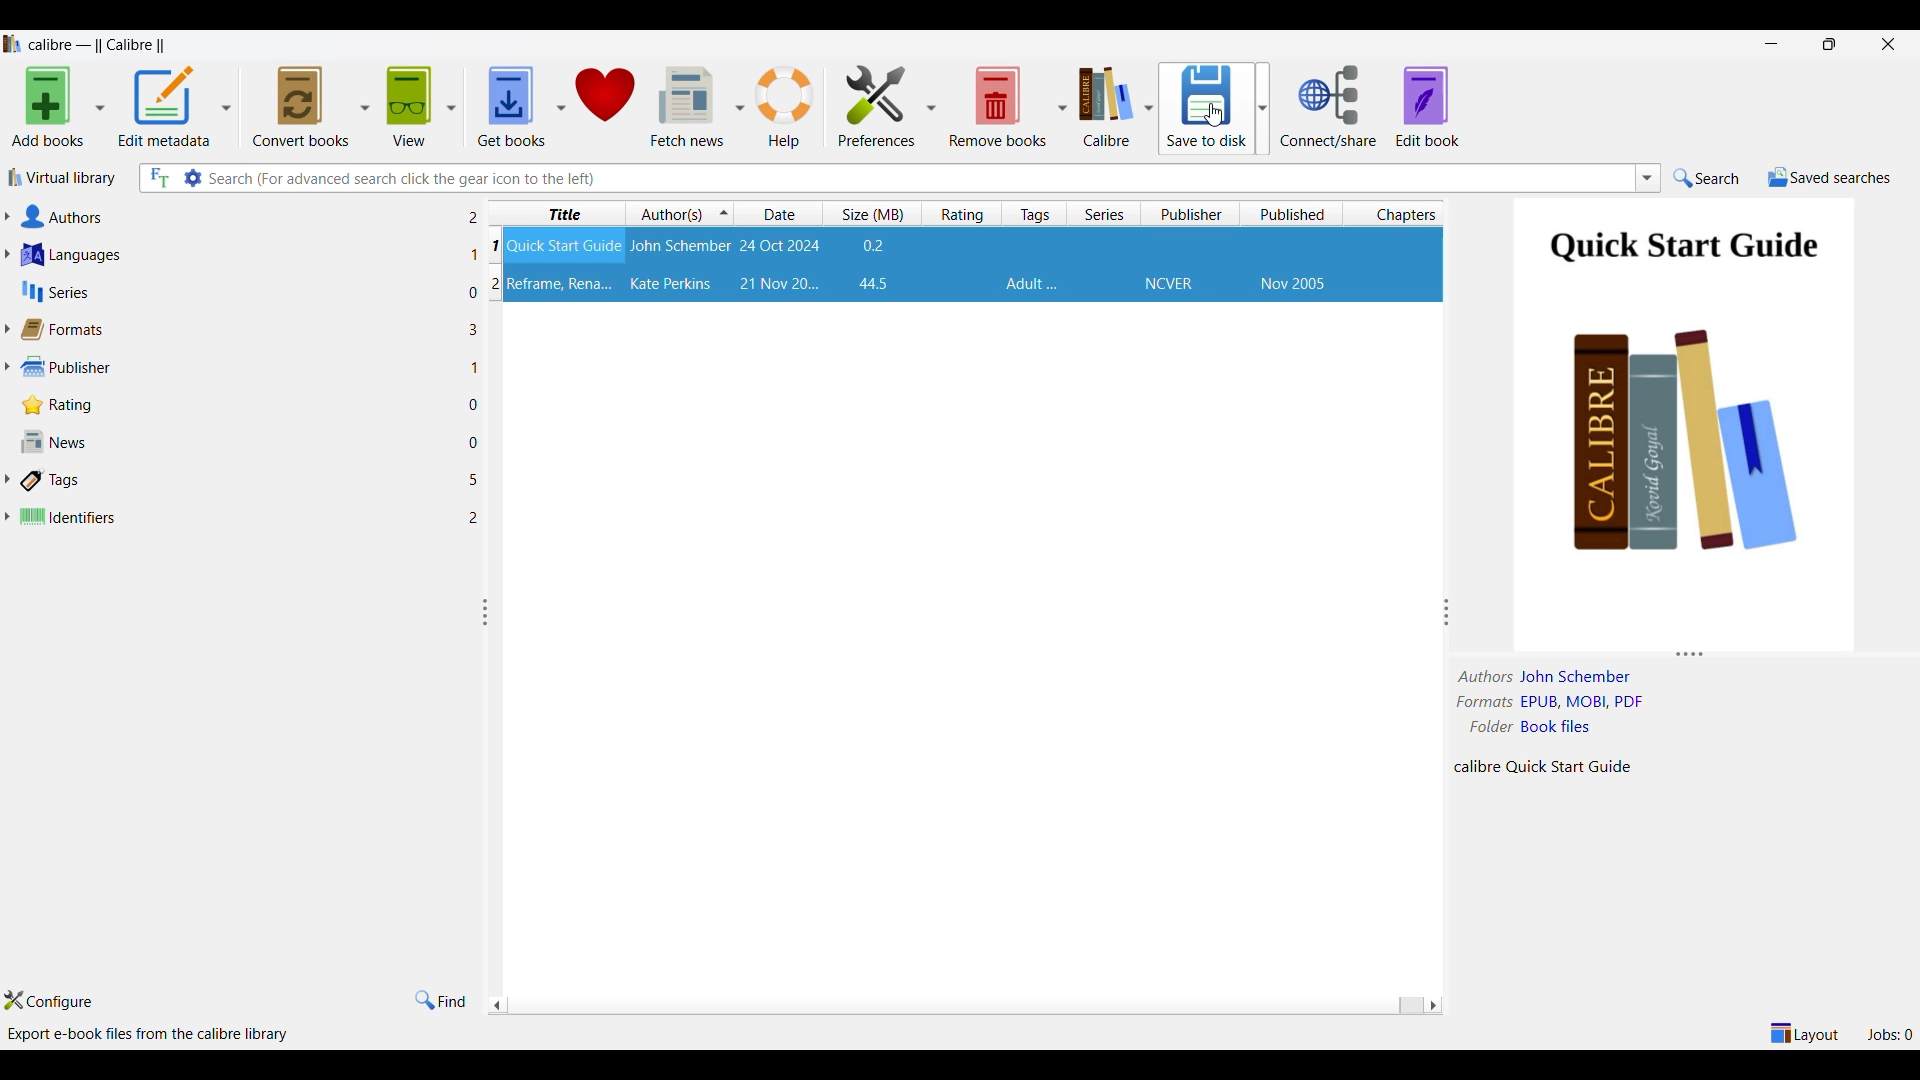 The height and width of the screenshot is (1080, 1920). What do you see at coordinates (1451, 612) in the screenshot?
I see `Change width of panels attached to this line` at bounding box center [1451, 612].